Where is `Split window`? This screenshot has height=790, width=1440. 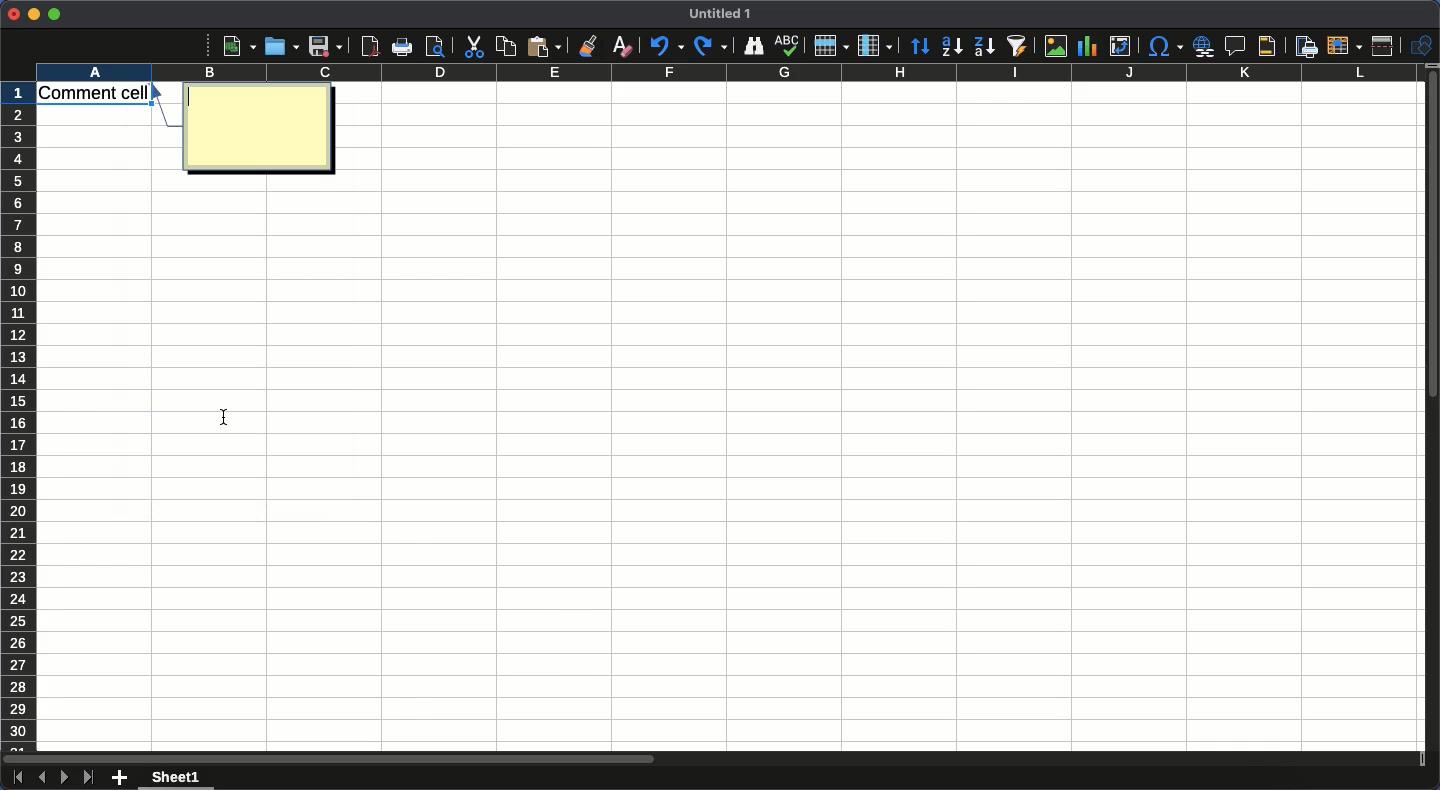
Split window is located at coordinates (1383, 45).